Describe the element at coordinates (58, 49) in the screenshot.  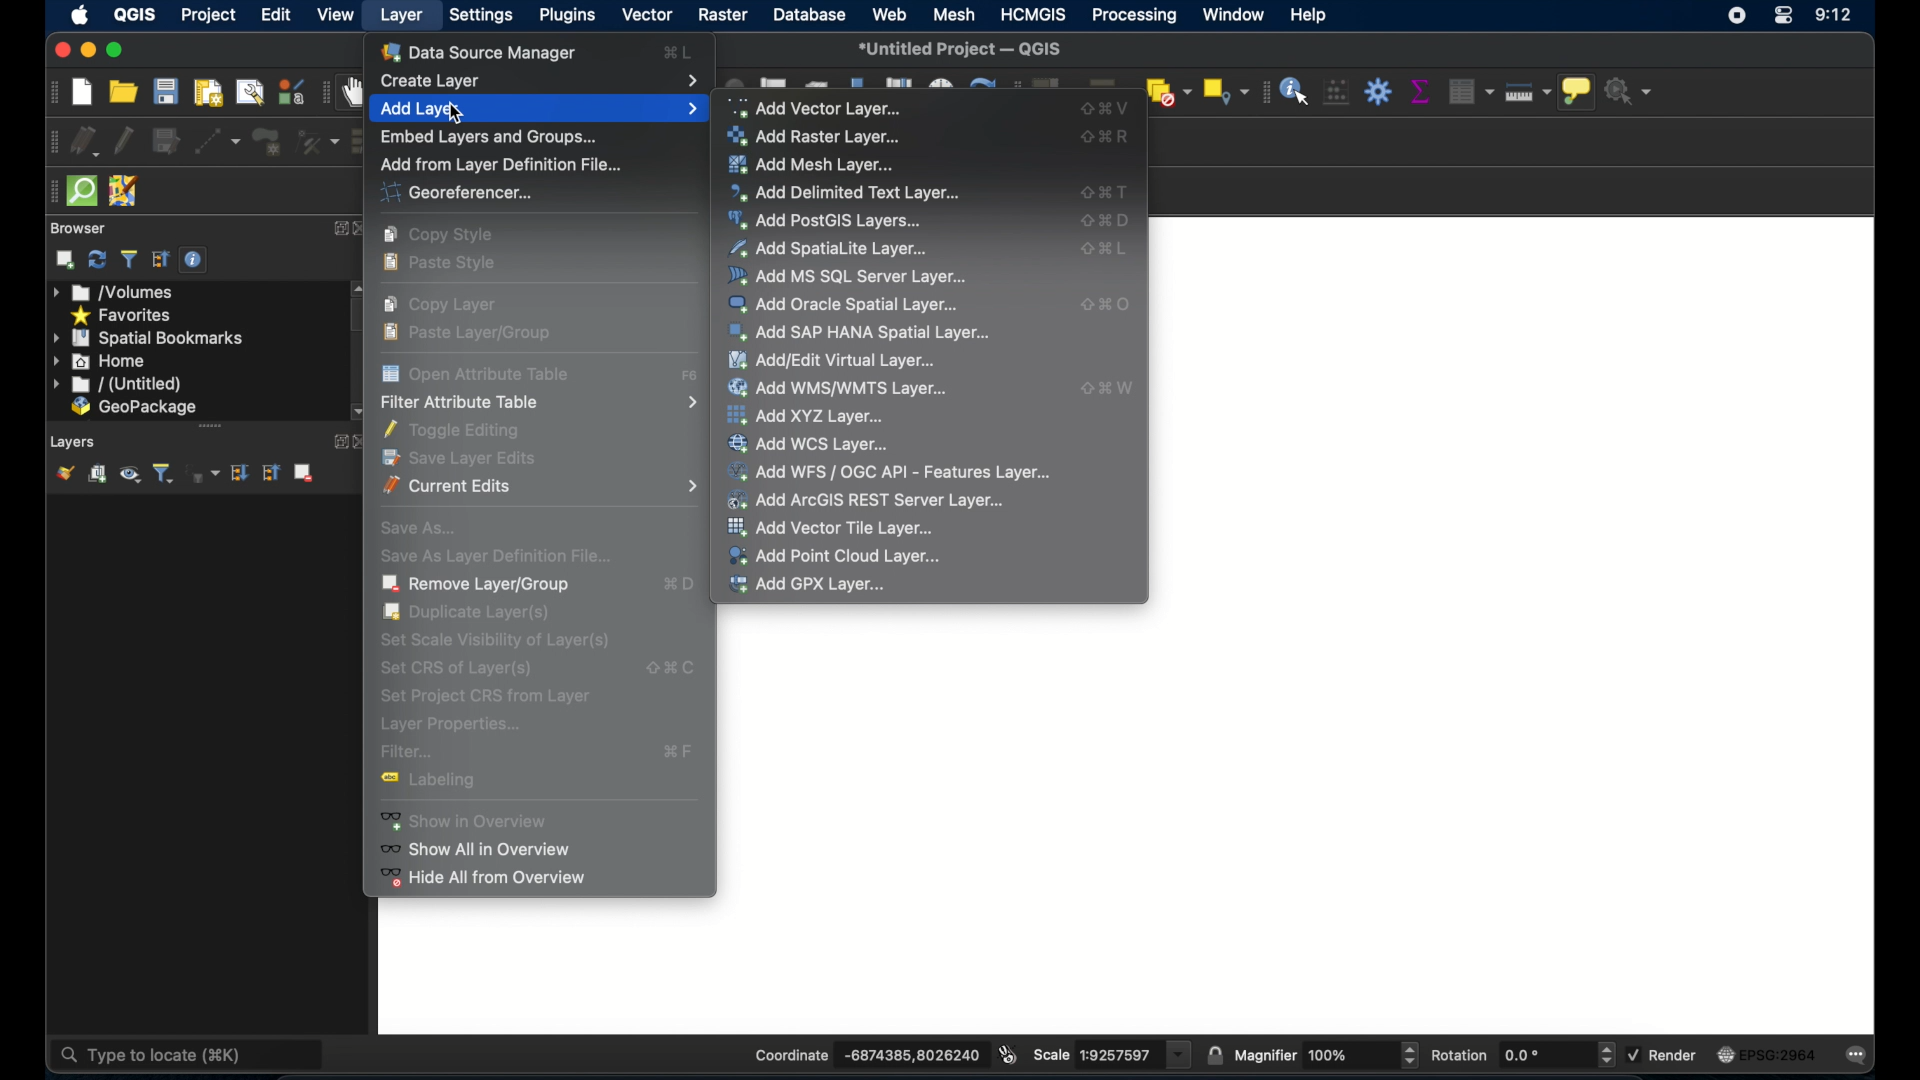
I see `close` at that location.